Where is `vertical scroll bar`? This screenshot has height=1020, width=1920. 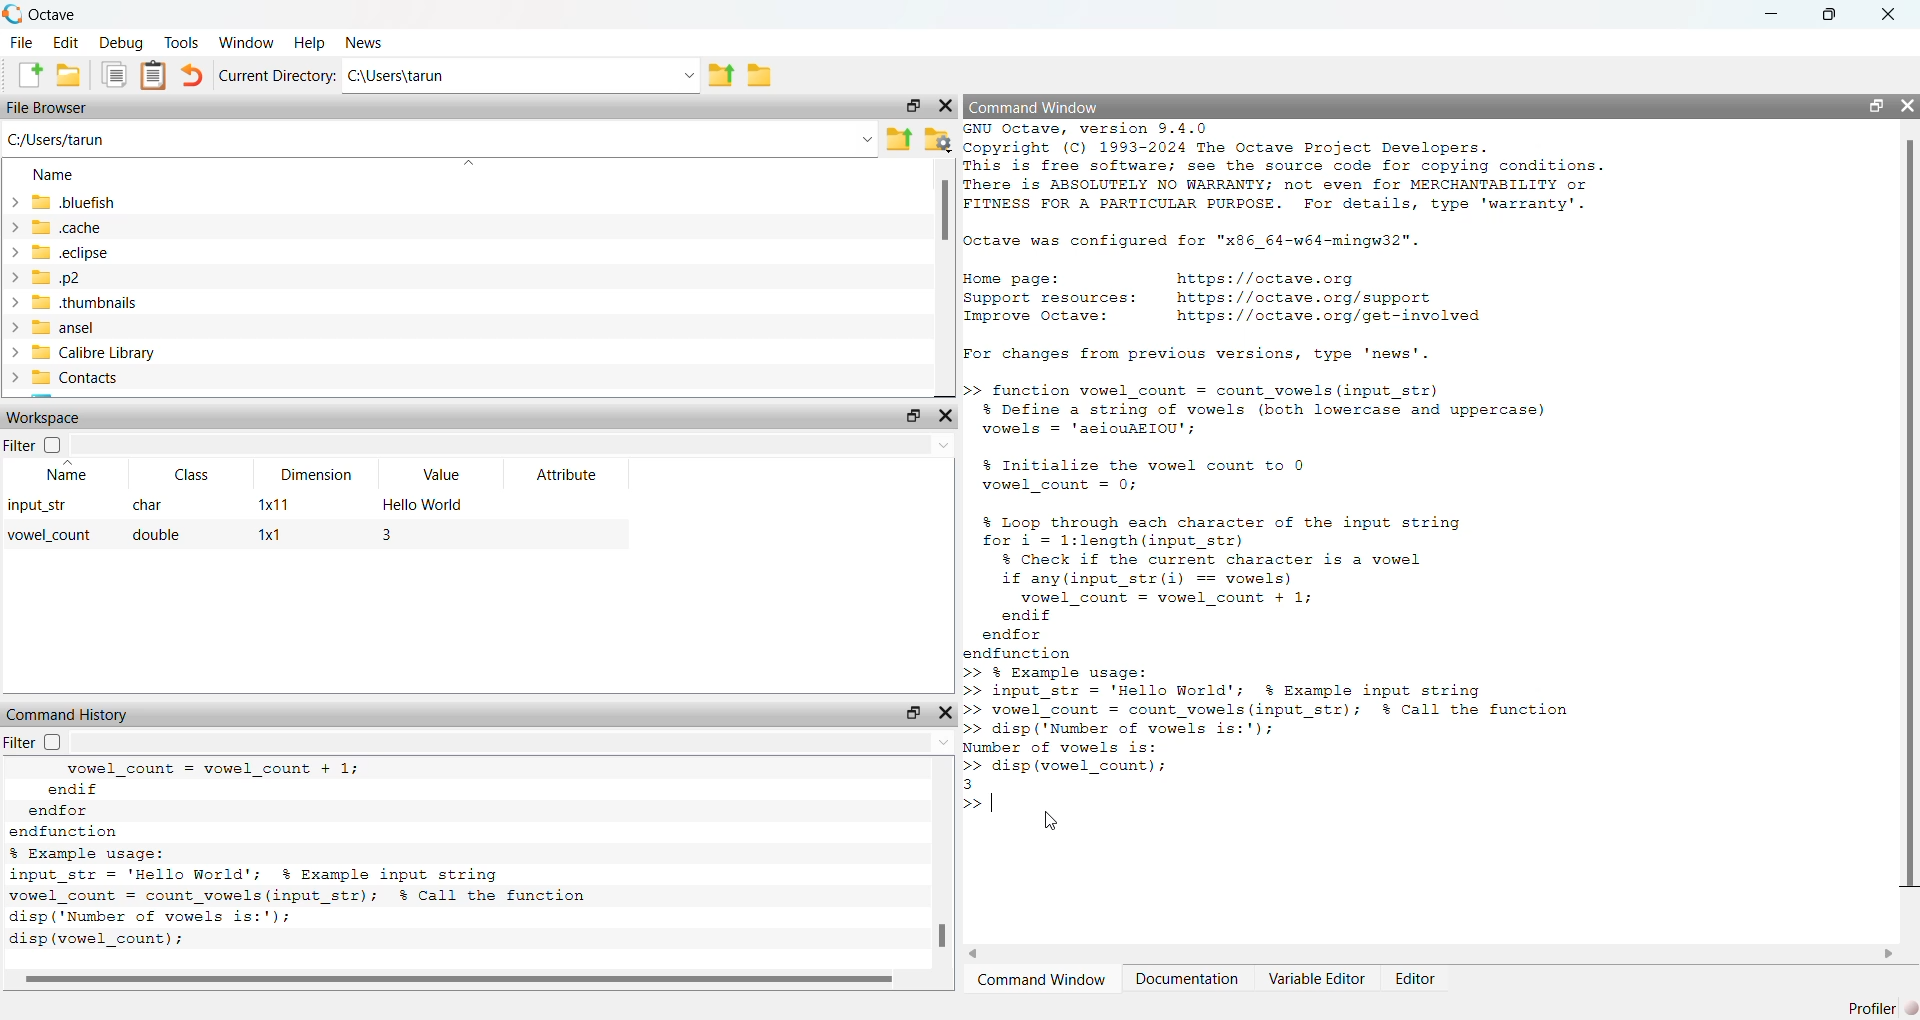
vertical scroll bar is located at coordinates (1908, 534).